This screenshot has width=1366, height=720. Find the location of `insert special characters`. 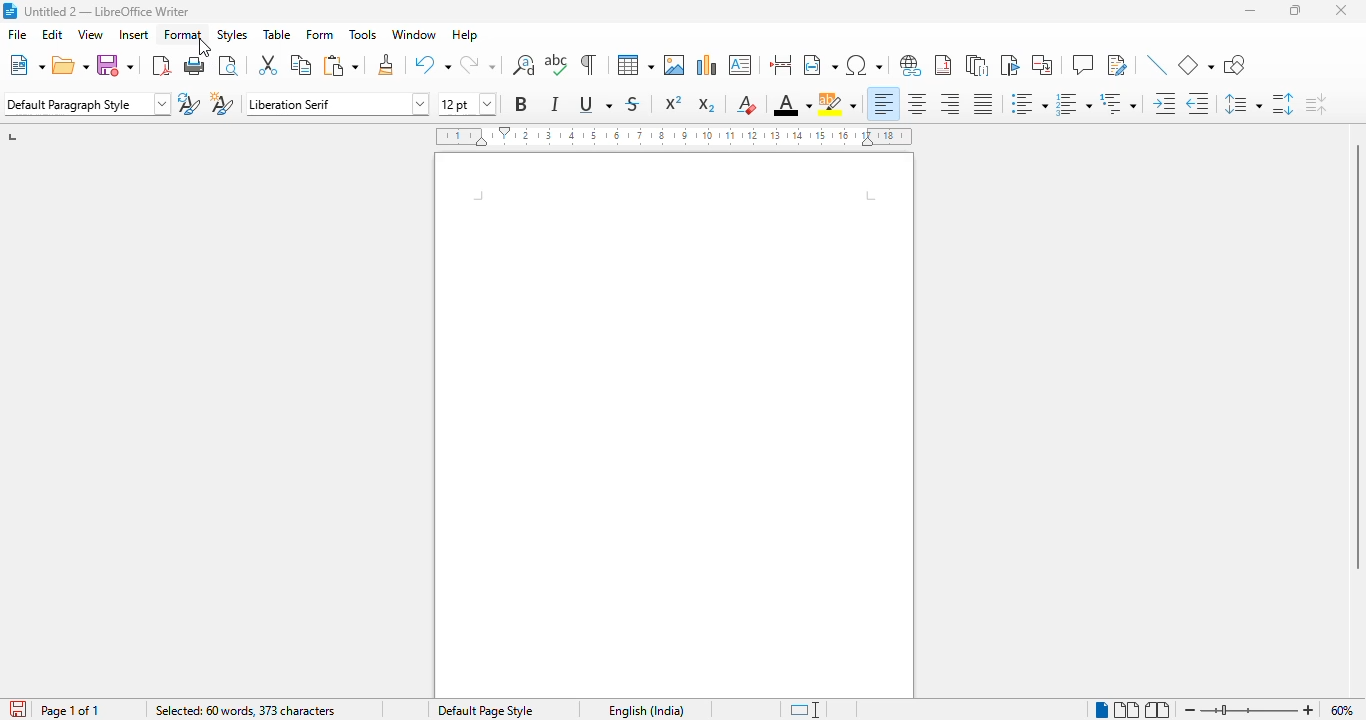

insert special characters is located at coordinates (863, 65).